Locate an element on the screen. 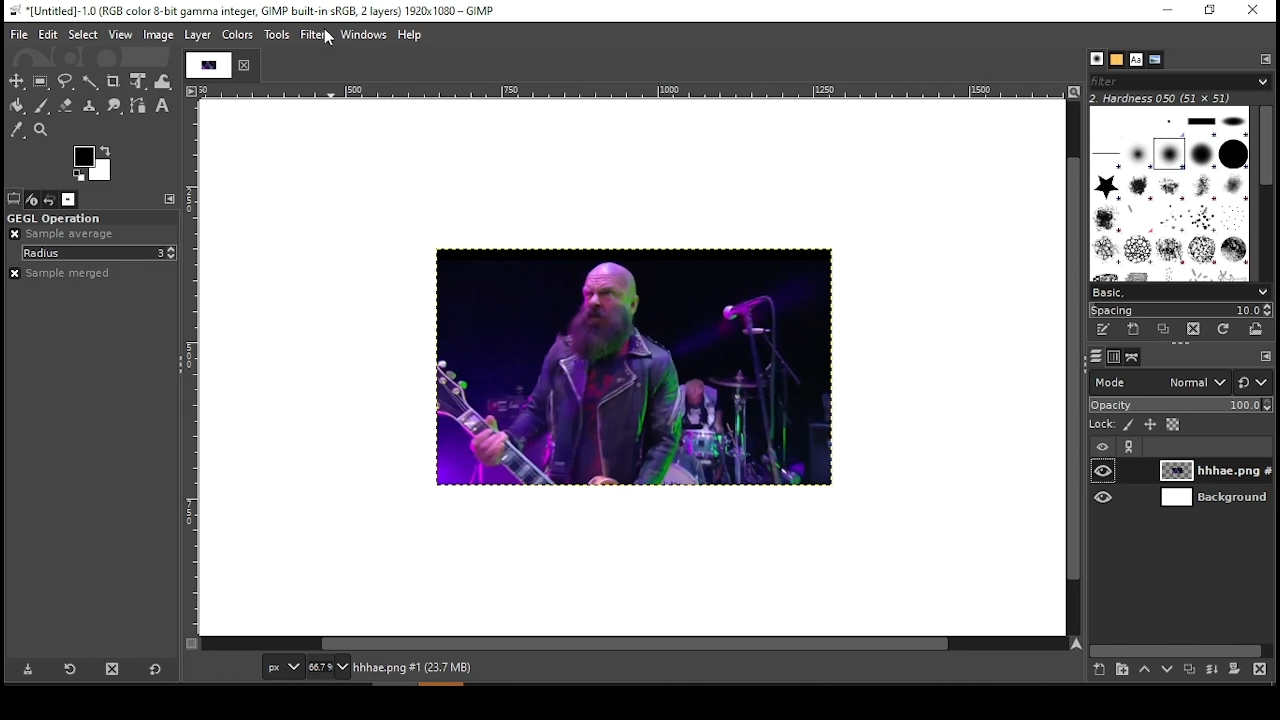 This screenshot has width=1280, height=720. edit is located at coordinates (49, 34).